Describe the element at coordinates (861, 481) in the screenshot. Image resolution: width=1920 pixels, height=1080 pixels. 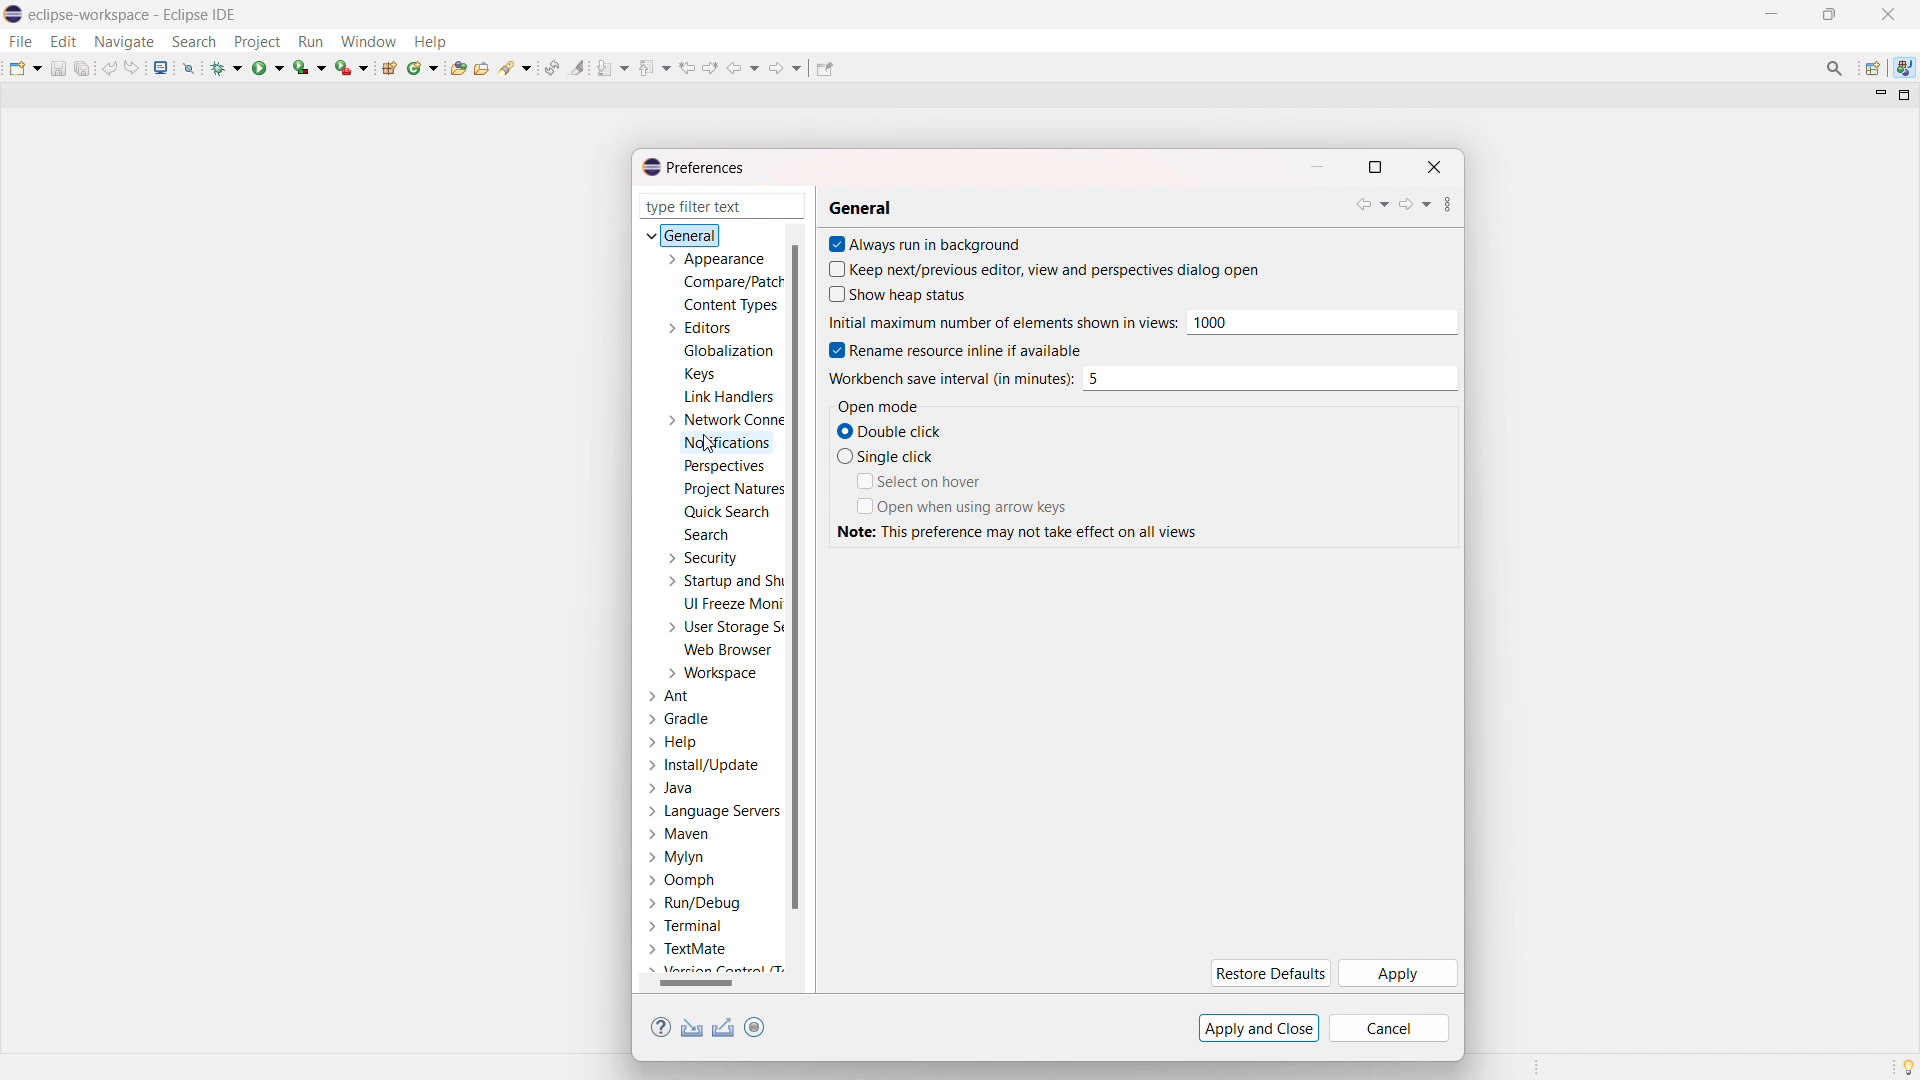
I see `Checkbox` at that location.